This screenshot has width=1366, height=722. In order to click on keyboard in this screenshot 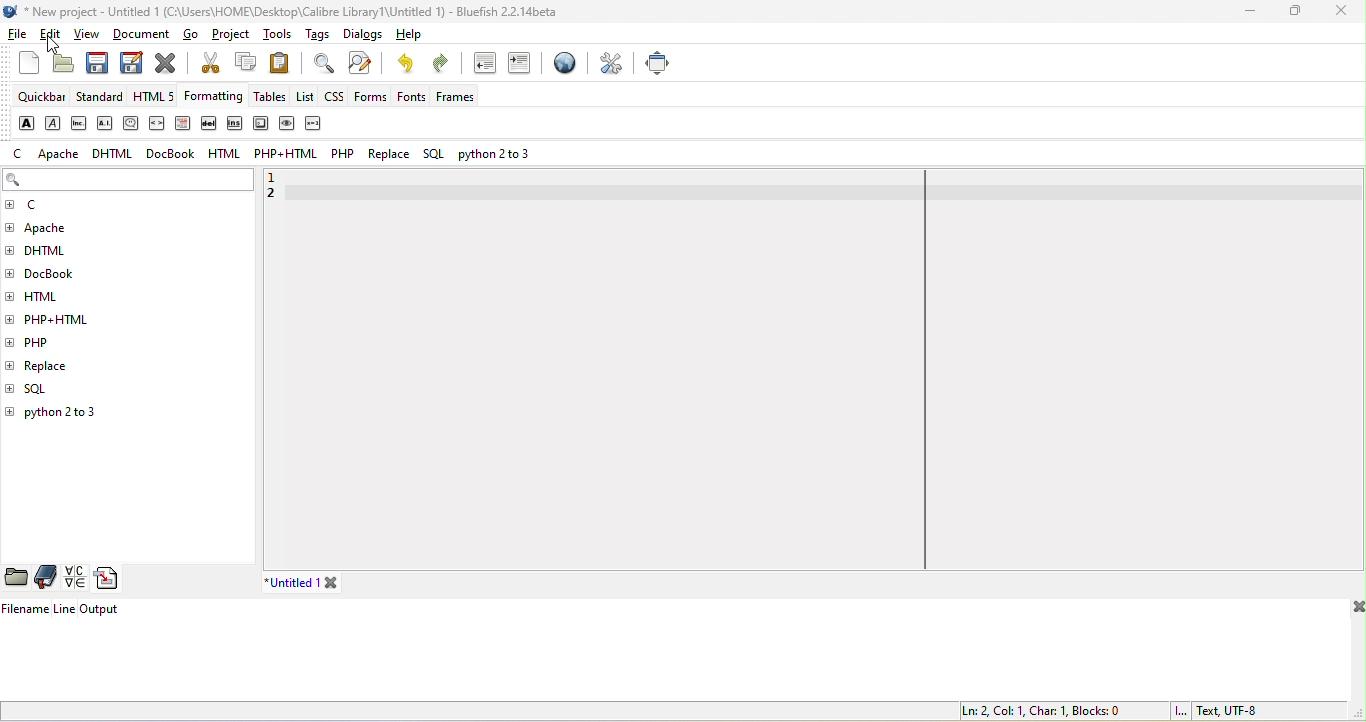, I will do `click(260, 124)`.